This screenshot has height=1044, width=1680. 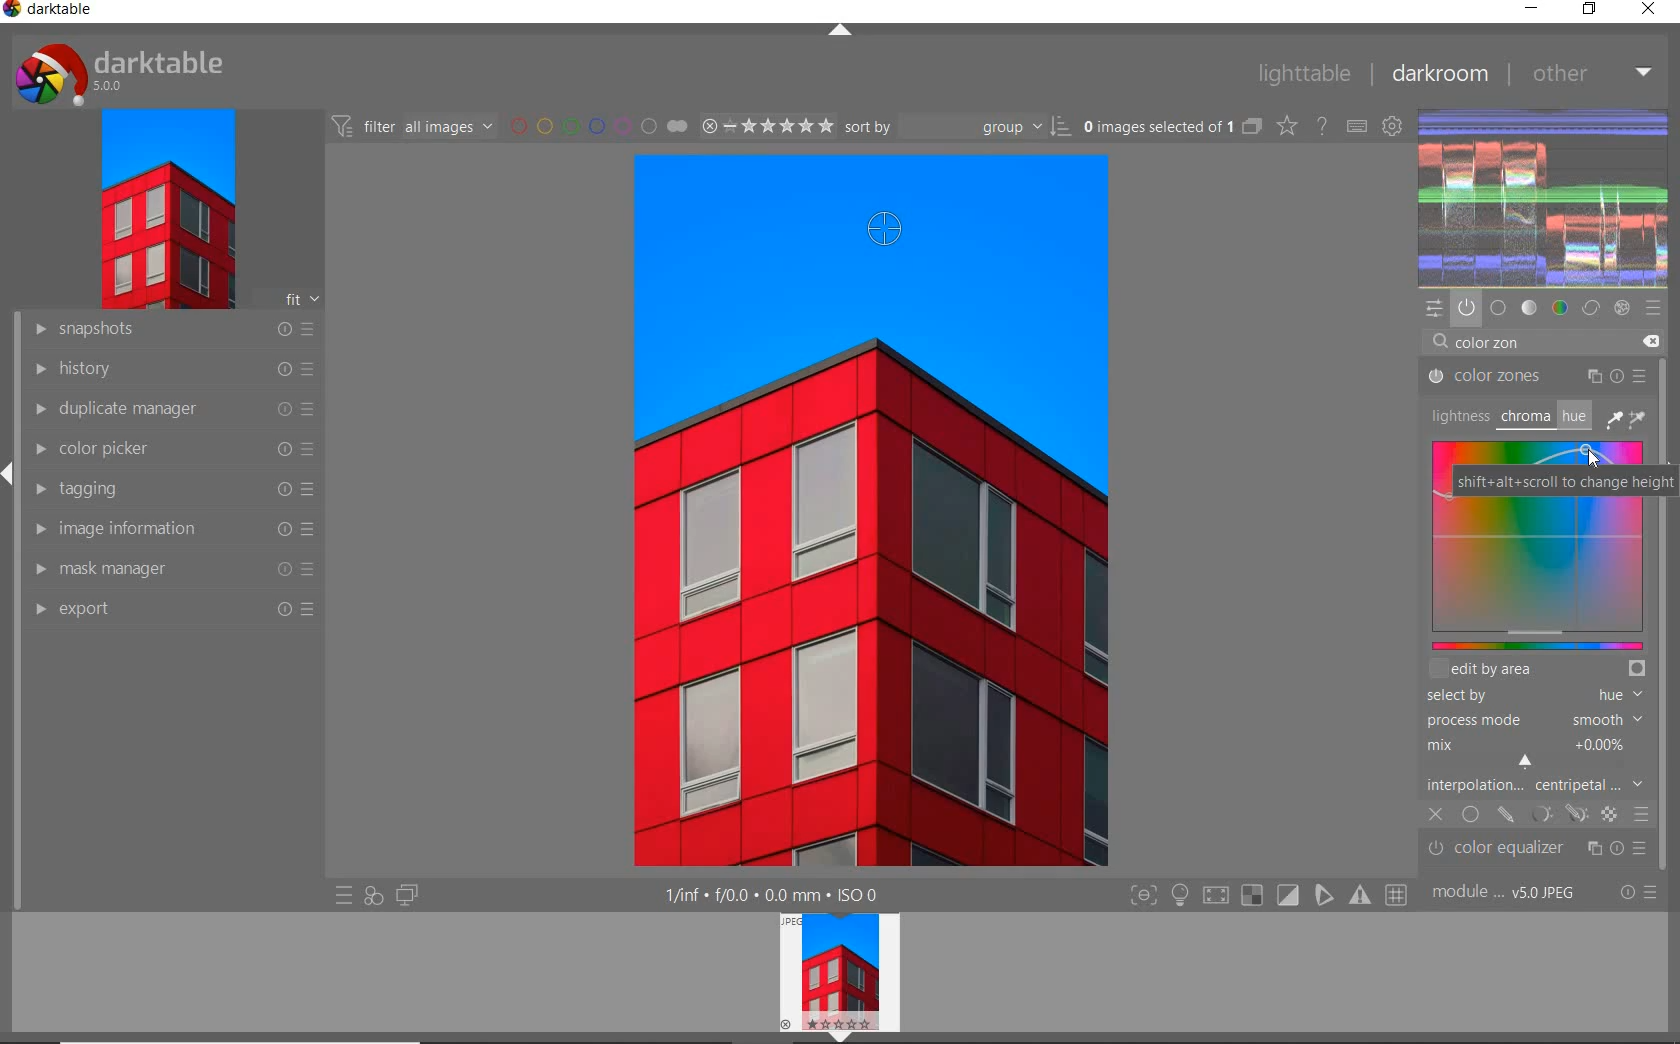 I want to click on UNIFORMLY, so click(x=1470, y=816).